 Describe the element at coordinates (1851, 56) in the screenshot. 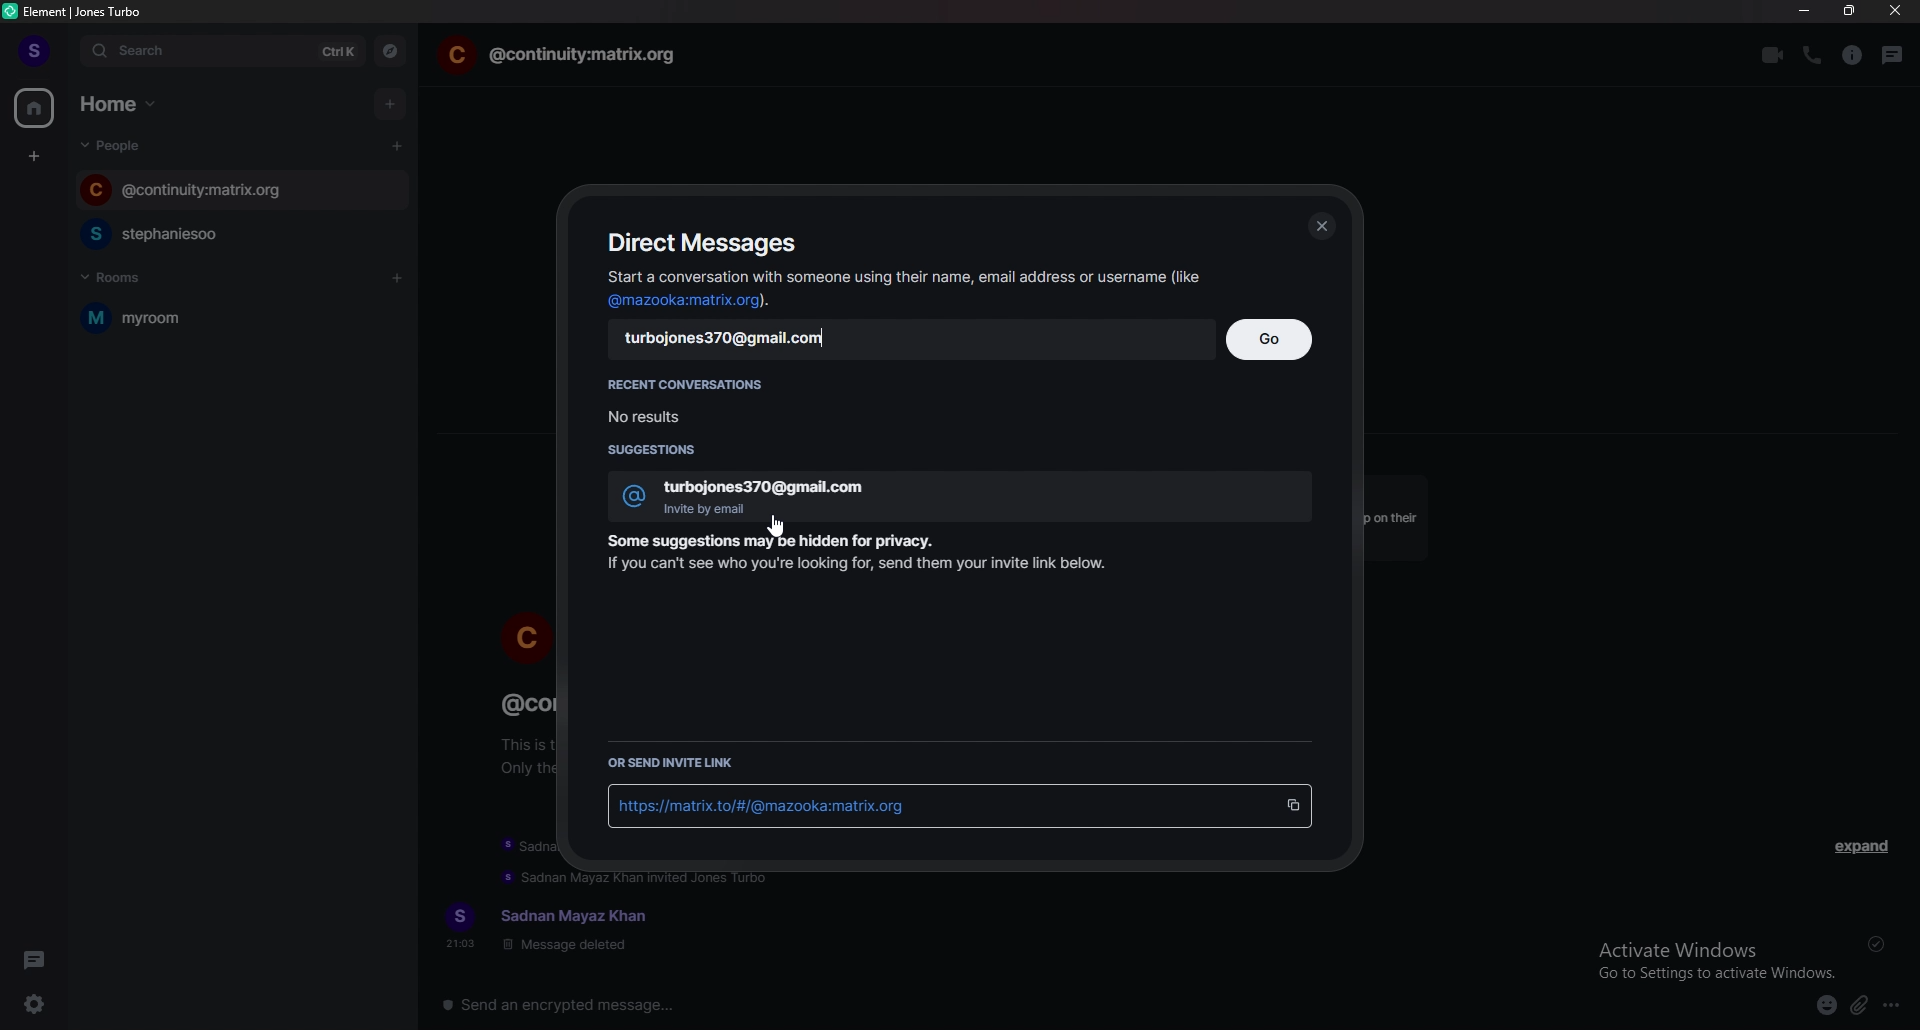

I see `room info` at that location.